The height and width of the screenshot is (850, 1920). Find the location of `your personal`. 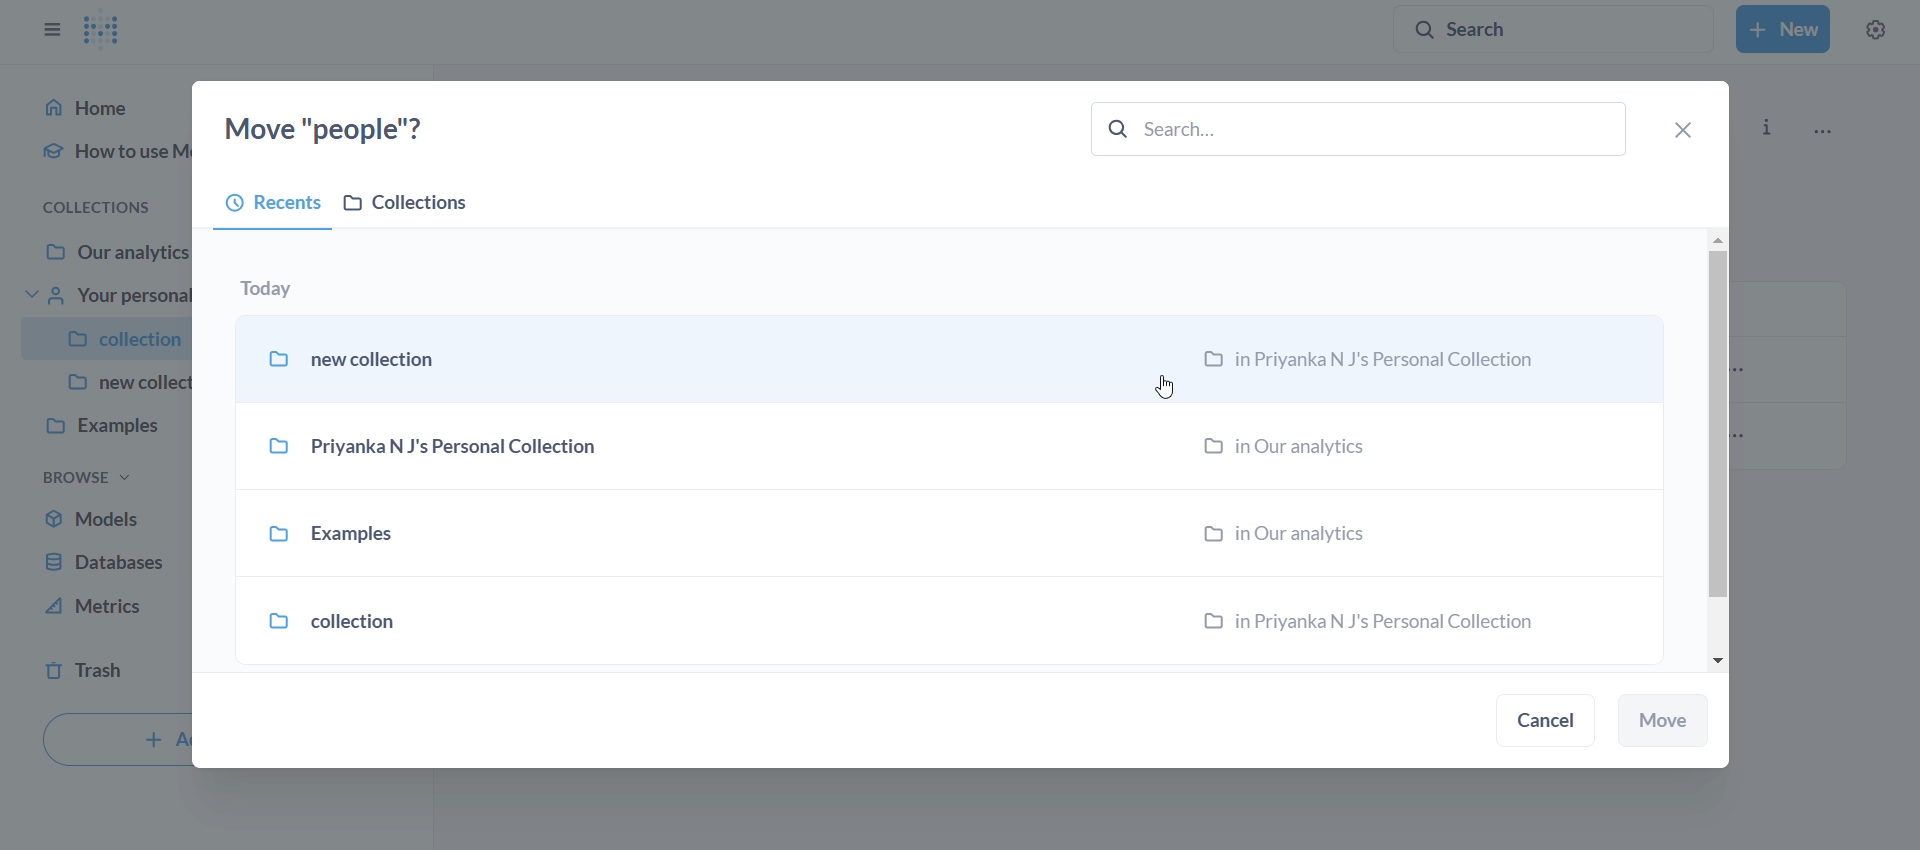

your personal is located at coordinates (106, 296).